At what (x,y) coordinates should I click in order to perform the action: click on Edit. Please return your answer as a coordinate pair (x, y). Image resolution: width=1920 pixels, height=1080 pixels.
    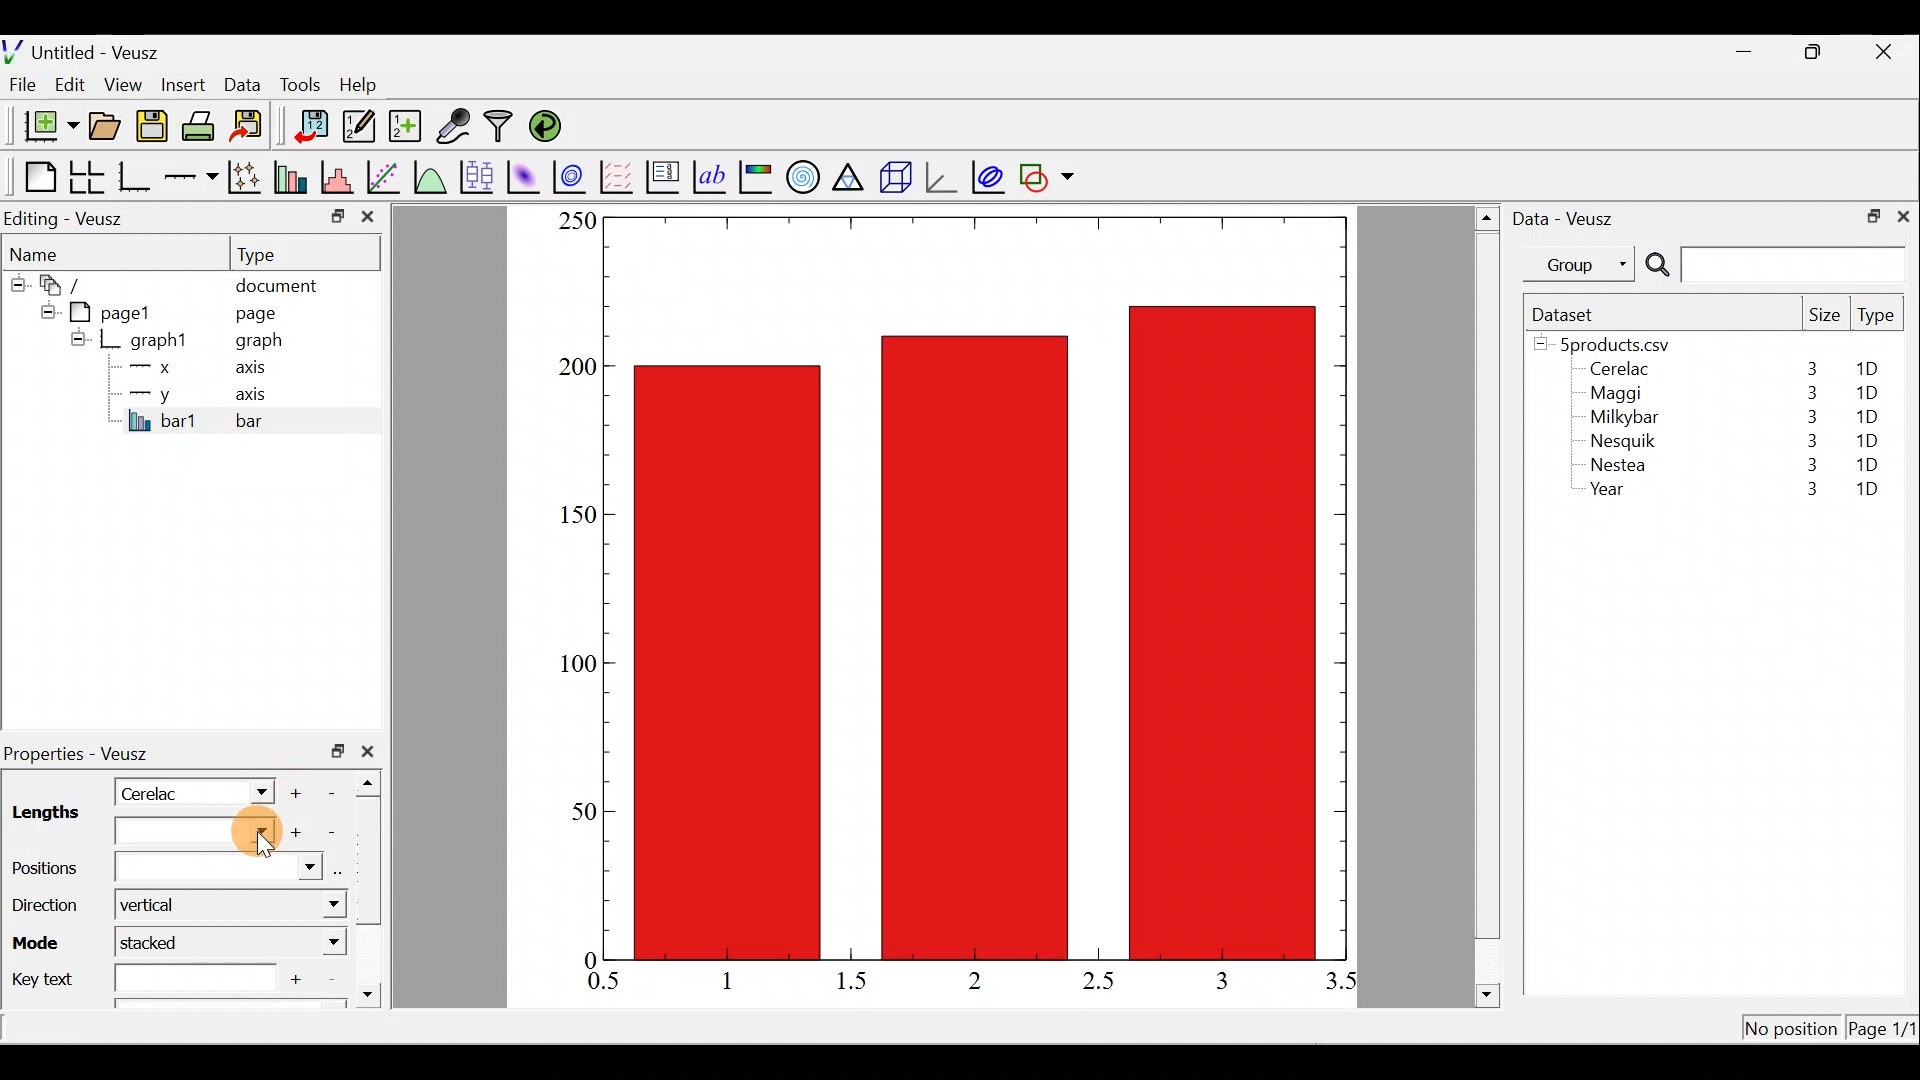
    Looking at the image, I should click on (70, 83).